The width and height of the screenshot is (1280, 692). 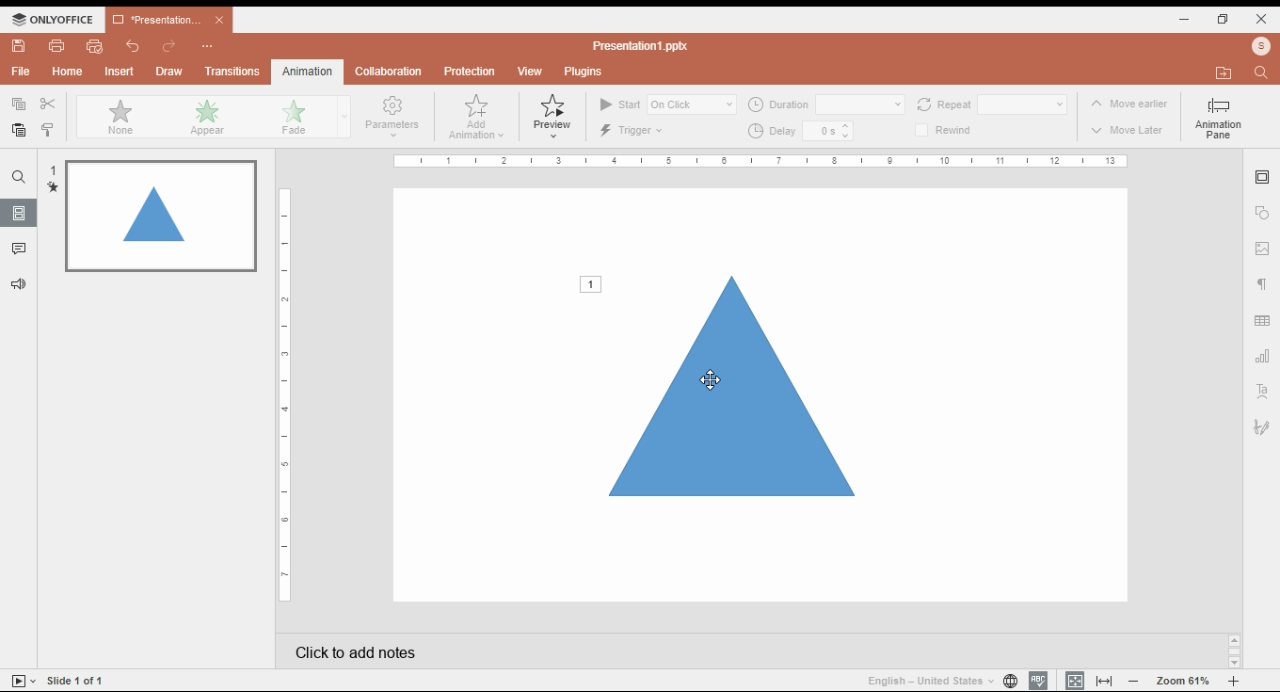 What do you see at coordinates (16, 177) in the screenshot?
I see `slide` at bounding box center [16, 177].